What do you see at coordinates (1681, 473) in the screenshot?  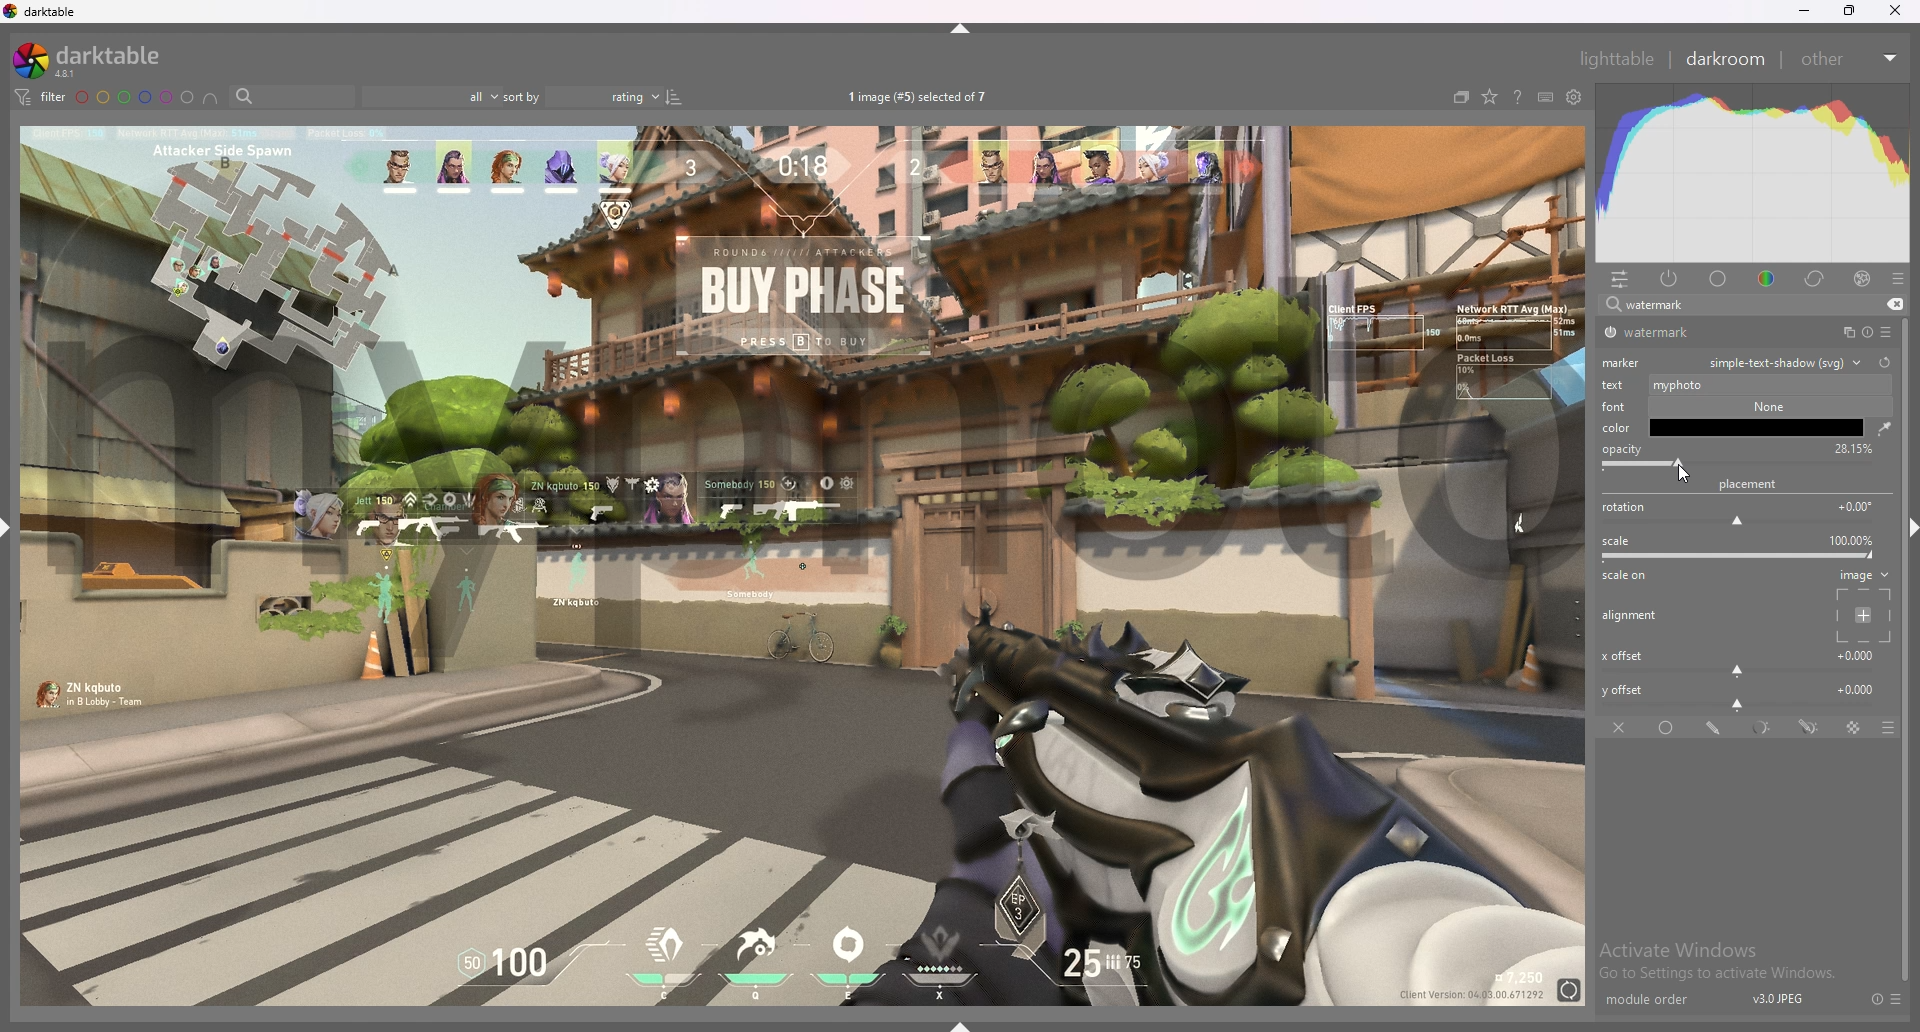 I see `cursor` at bounding box center [1681, 473].